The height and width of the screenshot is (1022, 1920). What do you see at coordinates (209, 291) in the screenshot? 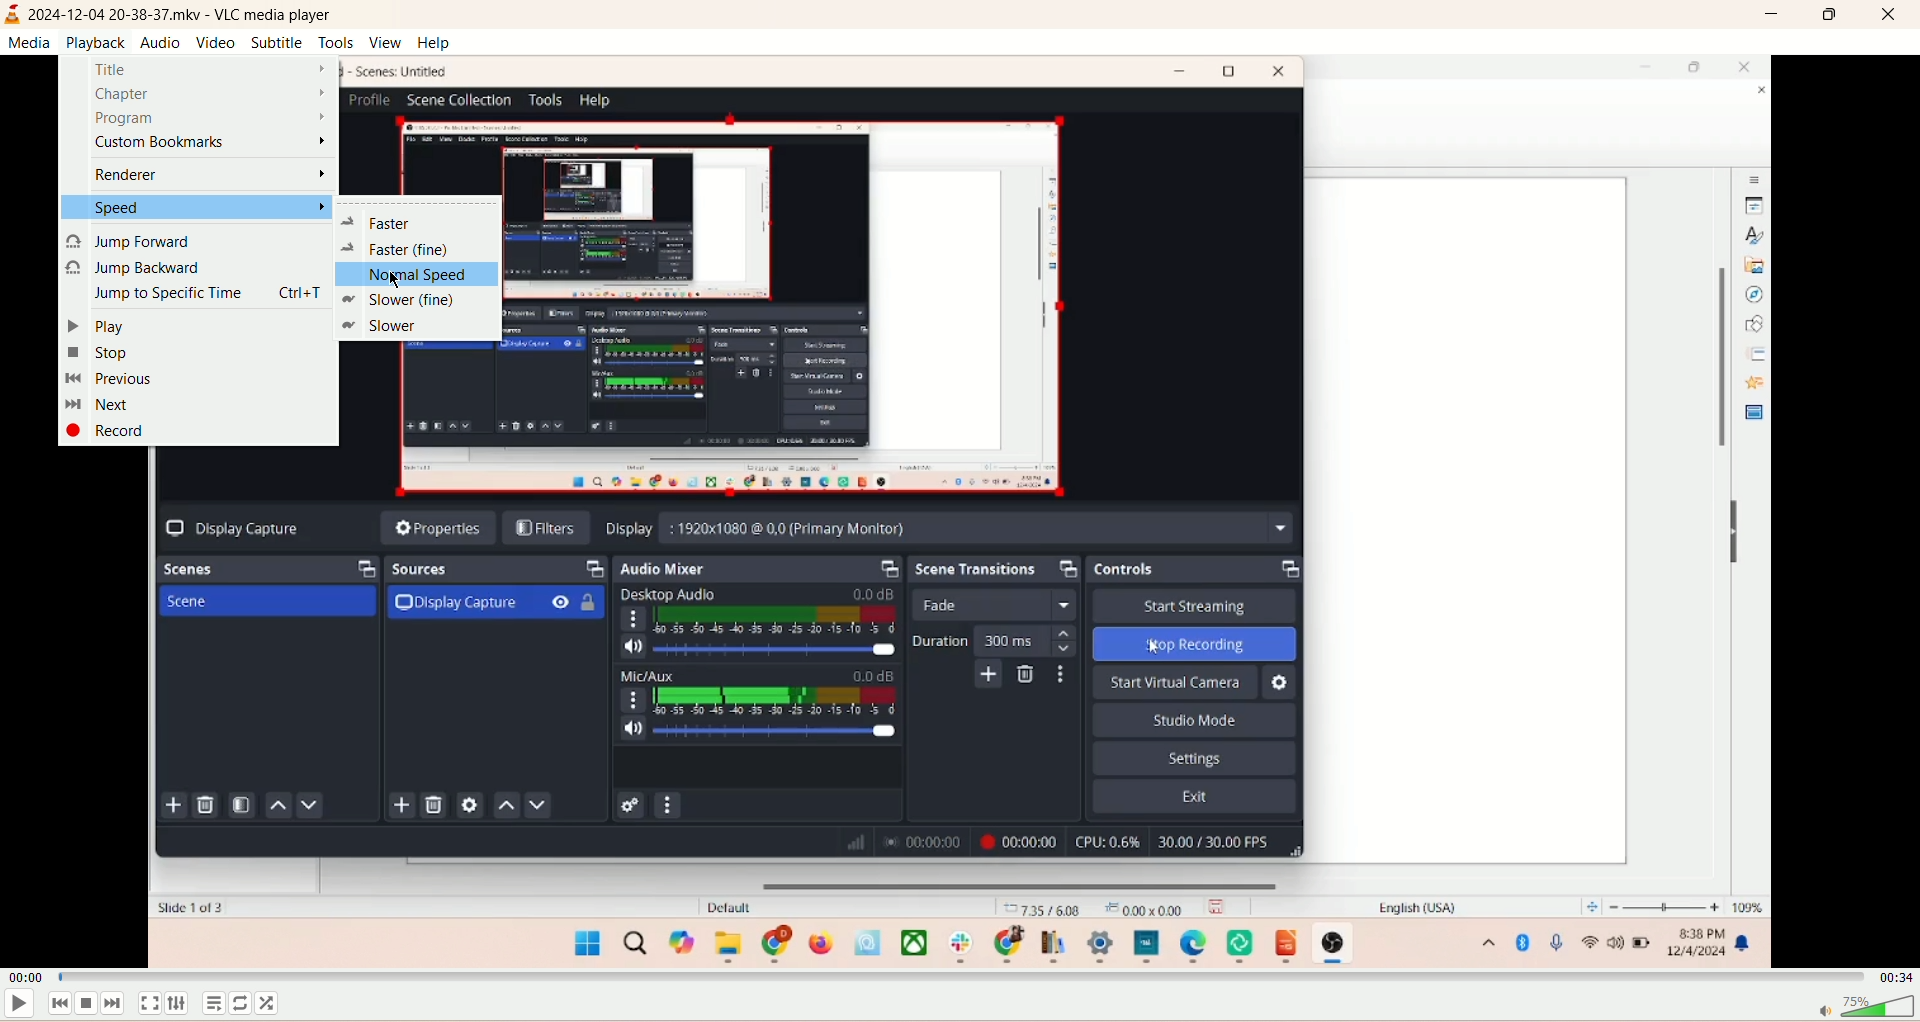
I see `jump to specific time` at bounding box center [209, 291].